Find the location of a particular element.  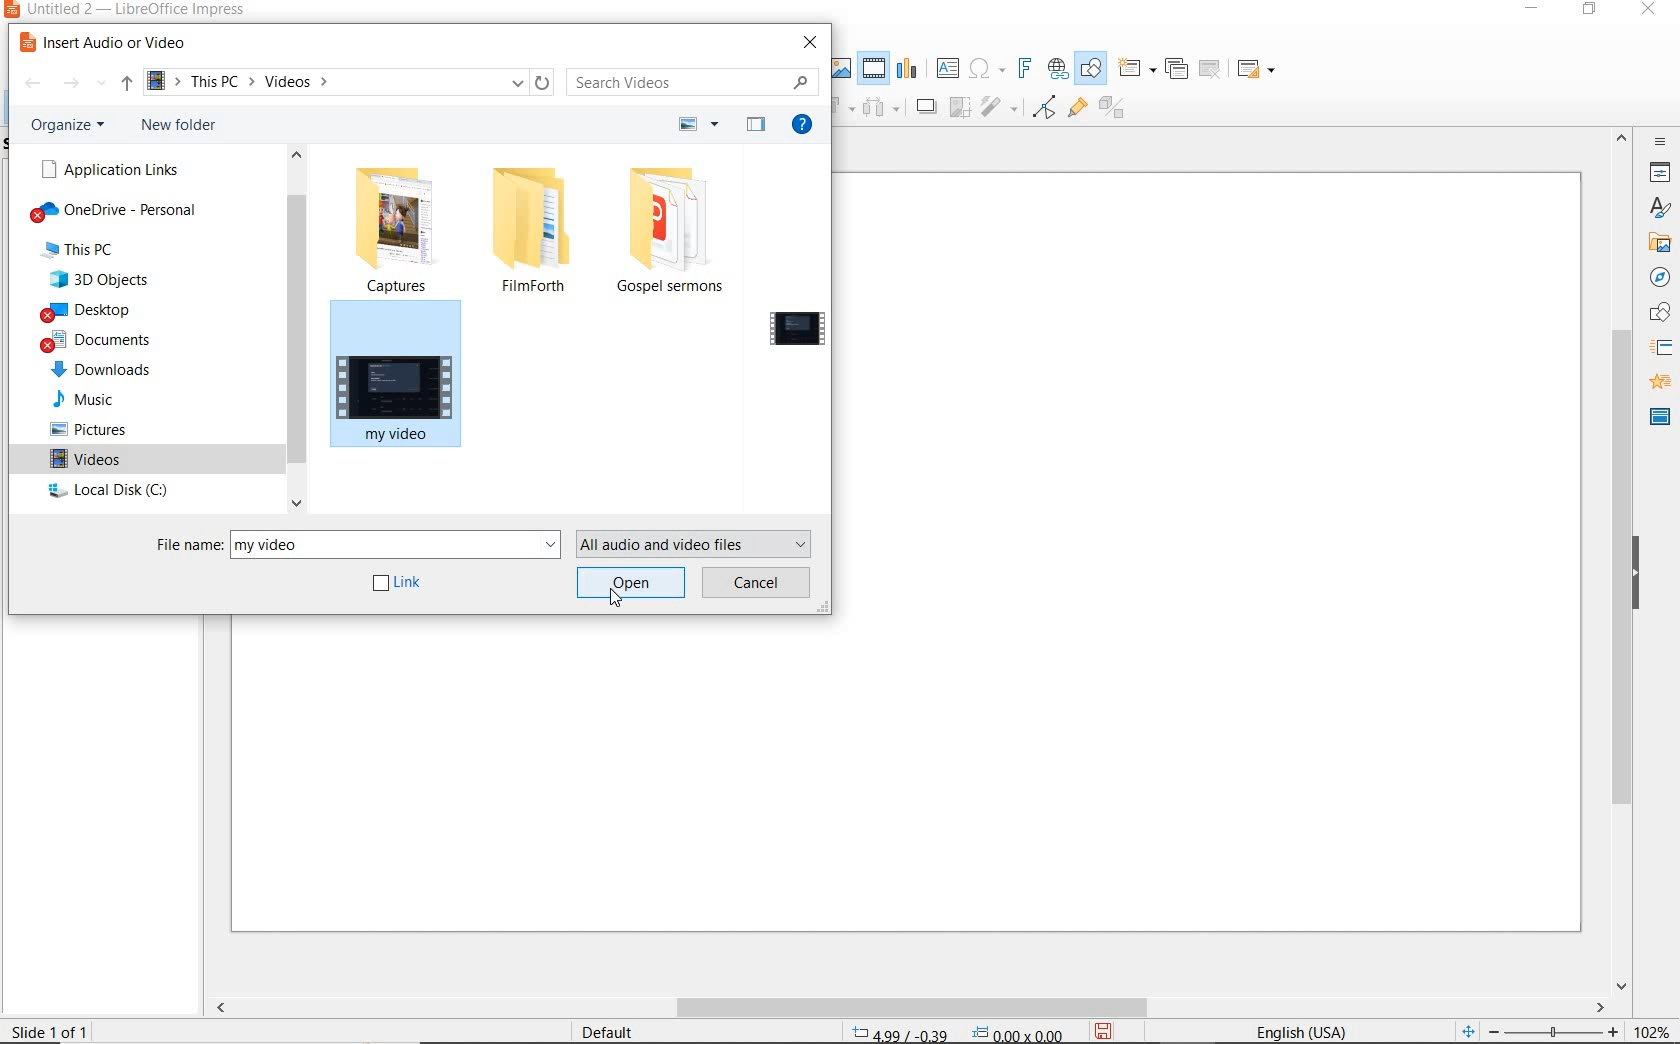

documents is located at coordinates (101, 342).